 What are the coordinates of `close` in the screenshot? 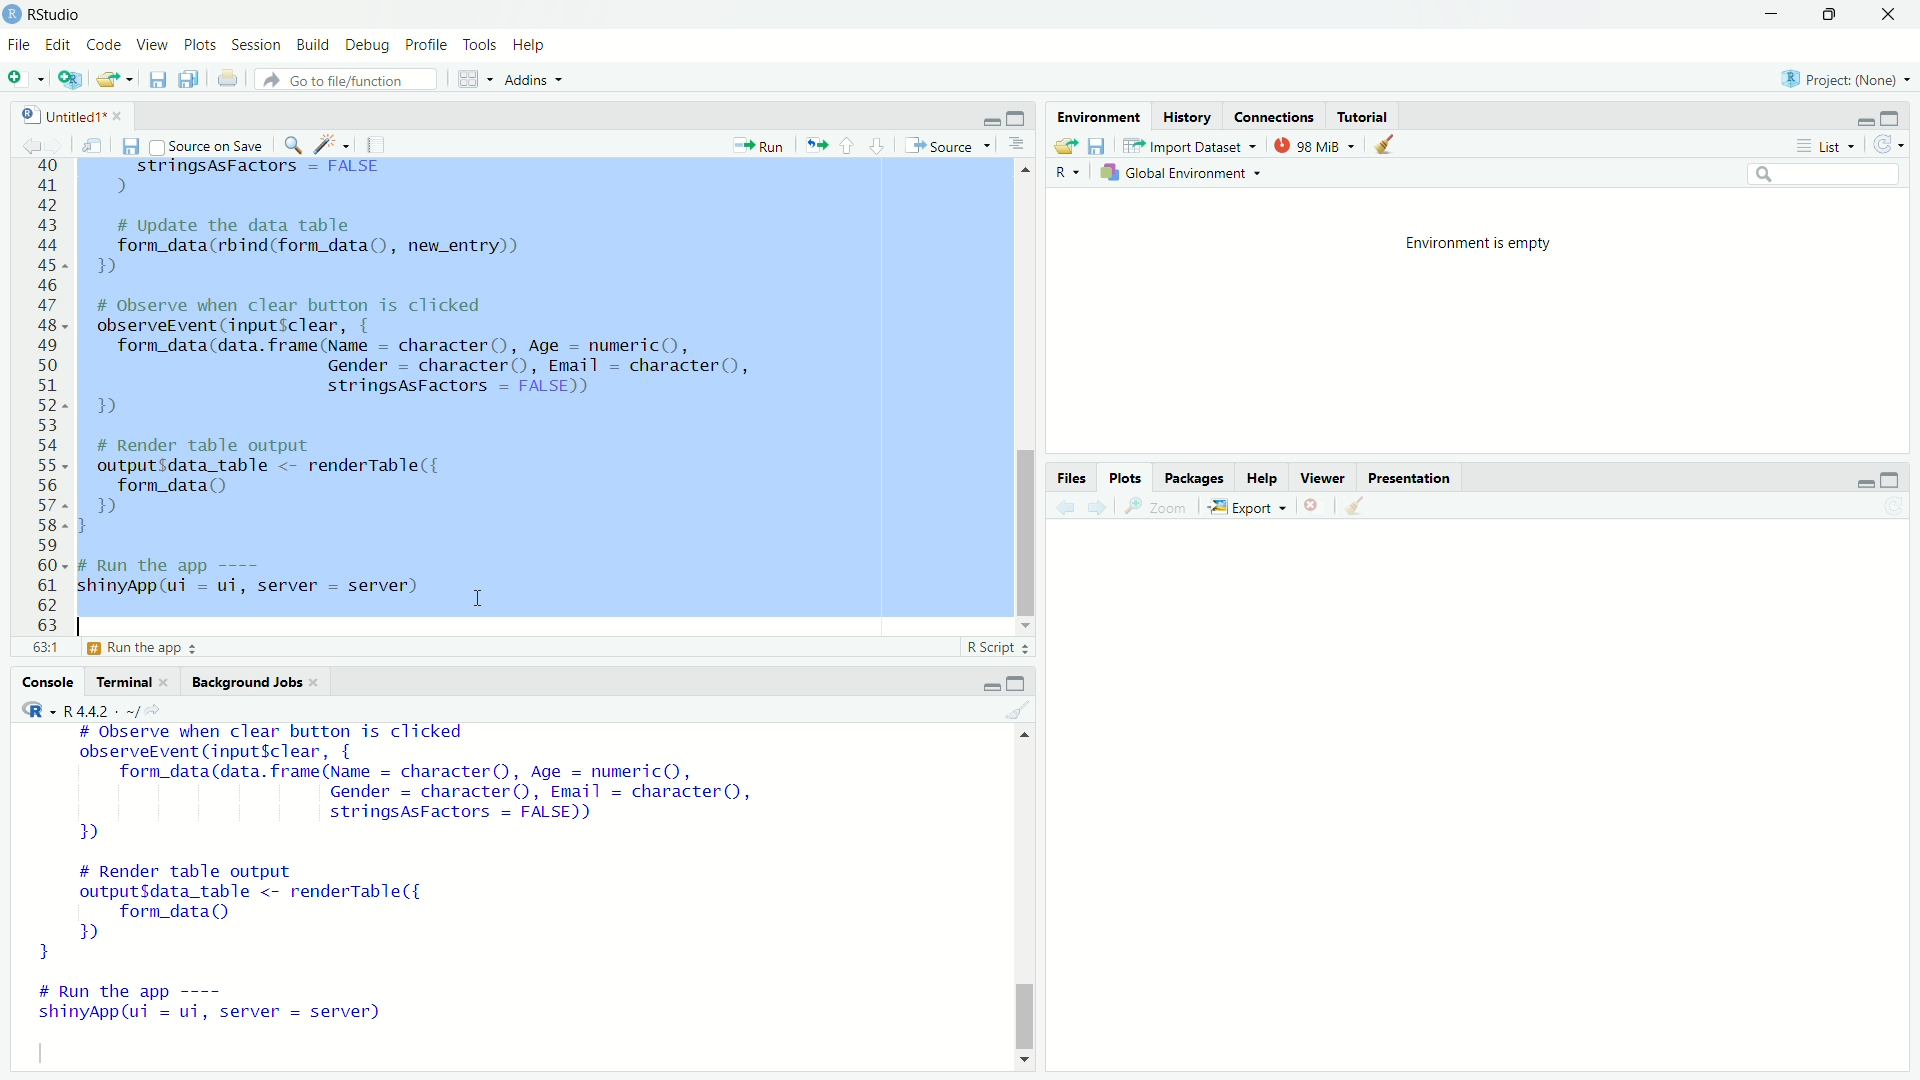 It's located at (119, 114).